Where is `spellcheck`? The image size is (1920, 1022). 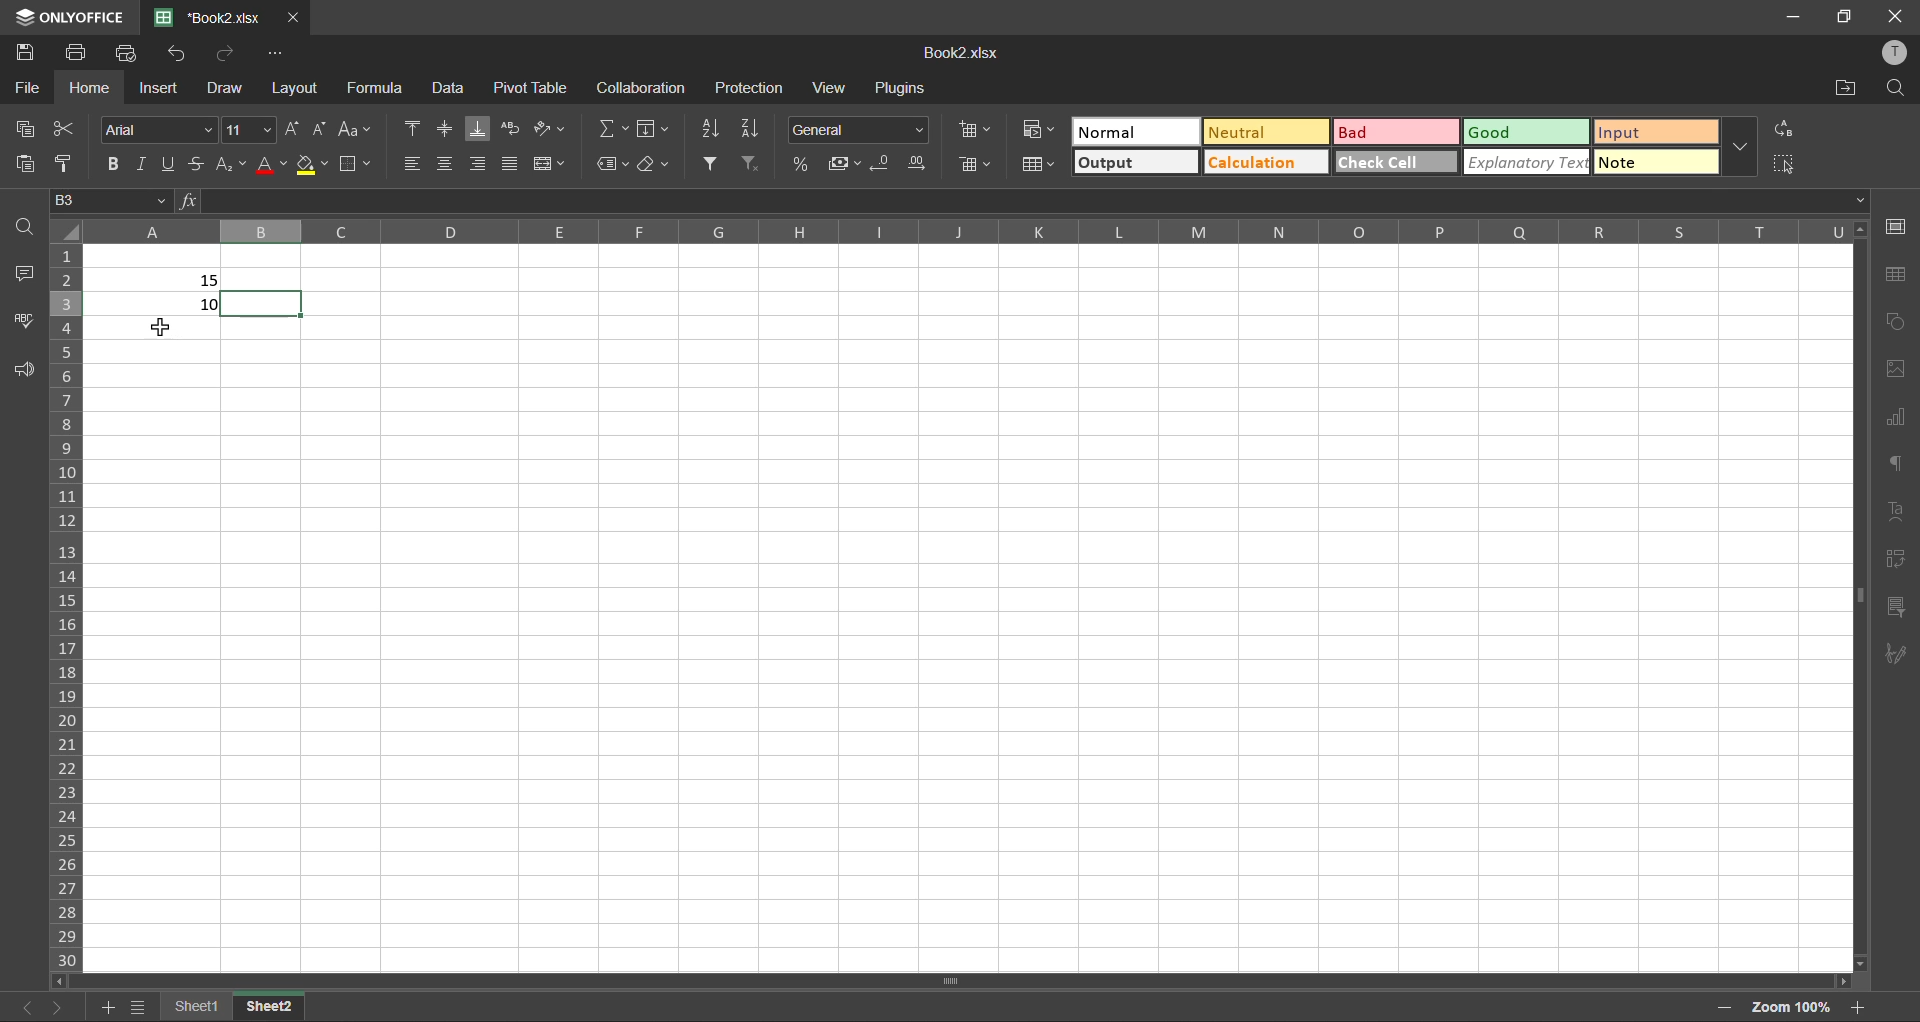 spellcheck is located at coordinates (25, 323).